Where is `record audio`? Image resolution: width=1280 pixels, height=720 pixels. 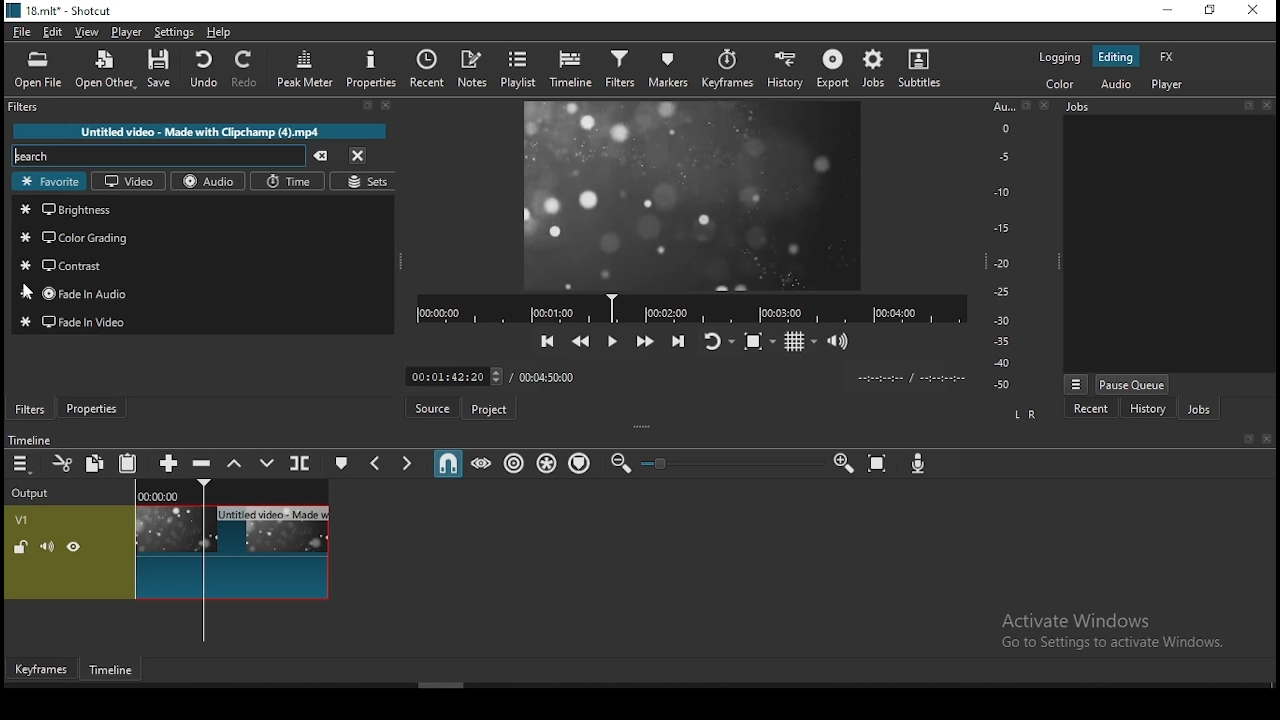 record audio is located at coordinates (919, 464).